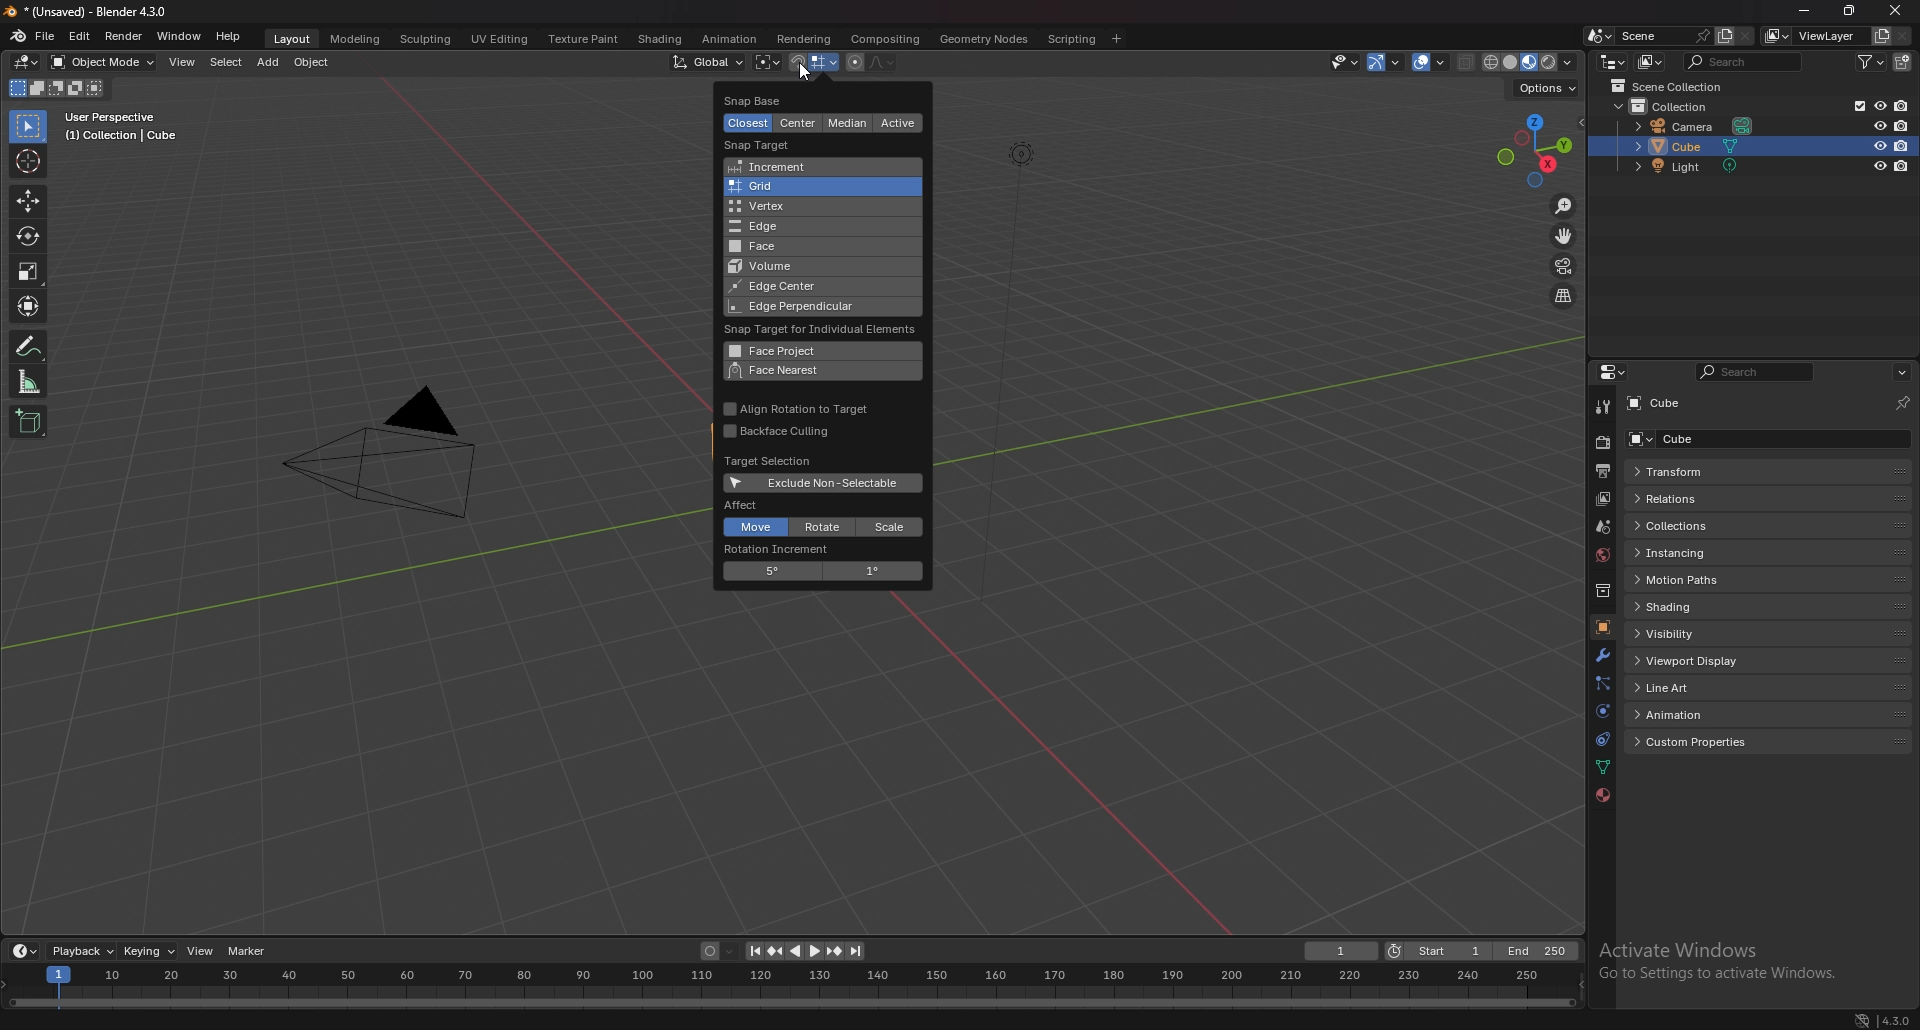 The height and width of the screenshot is (1030, 1920). I want to click on output, so click(1603, 471).